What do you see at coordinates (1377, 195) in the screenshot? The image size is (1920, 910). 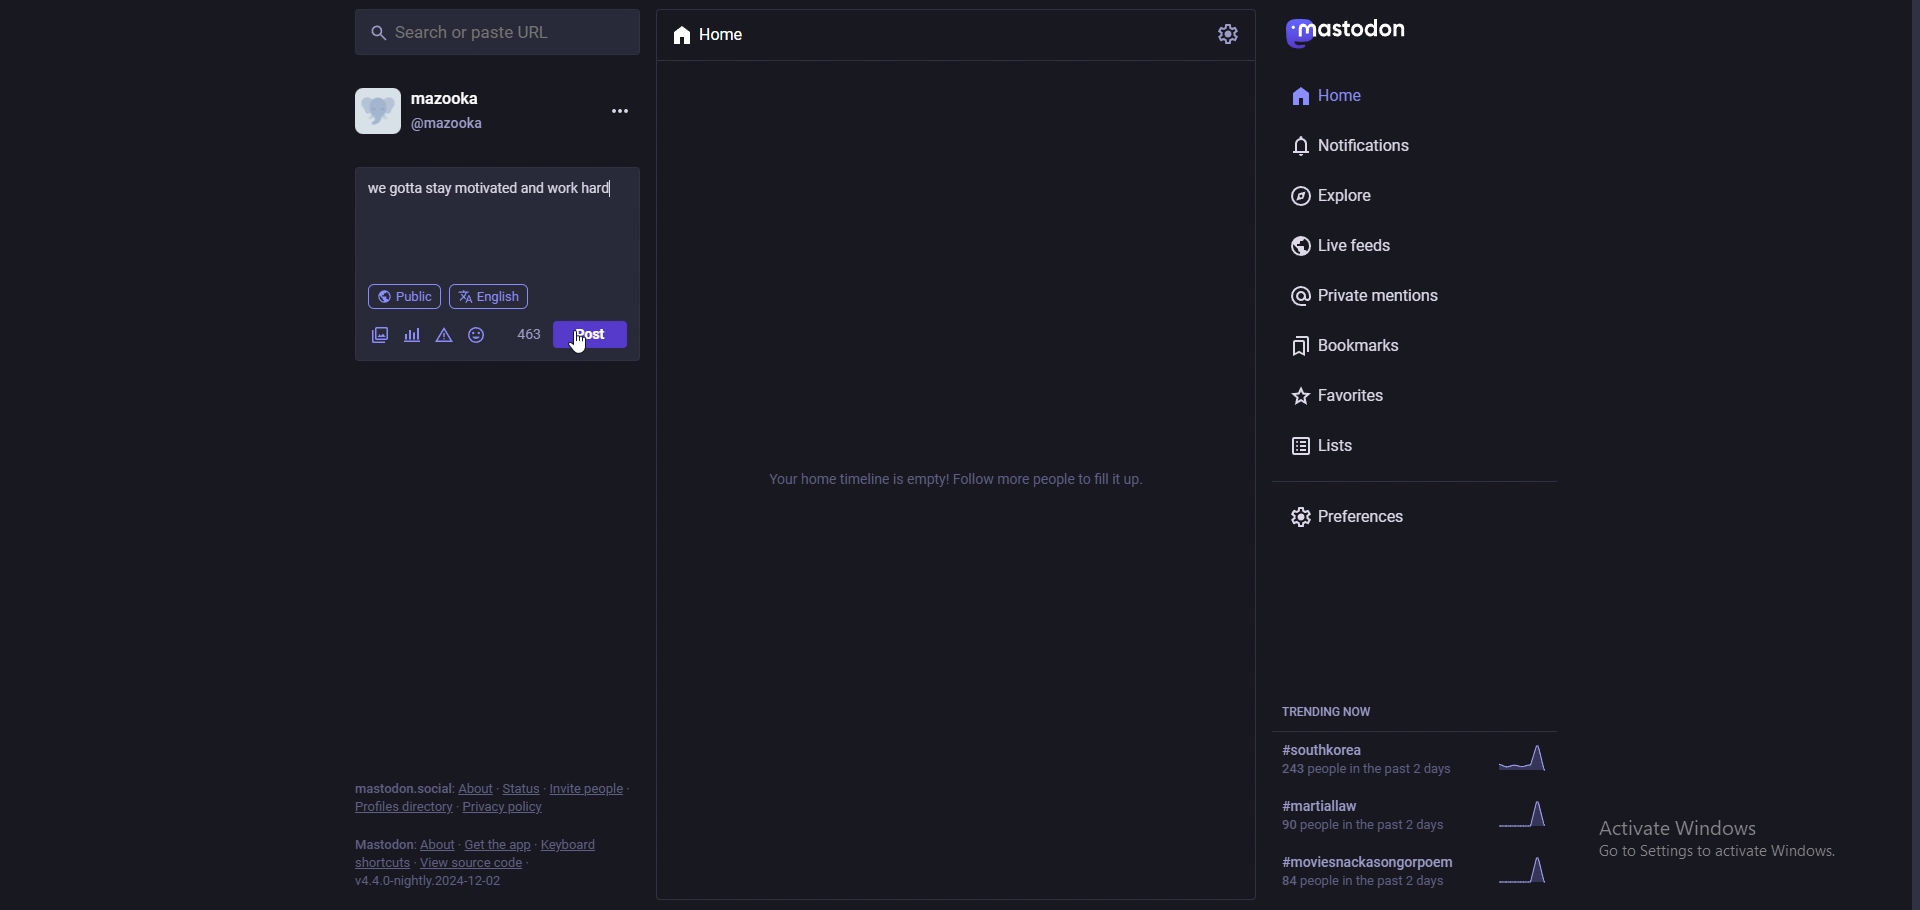 I see `explore` at bounding box center [1377, 195].